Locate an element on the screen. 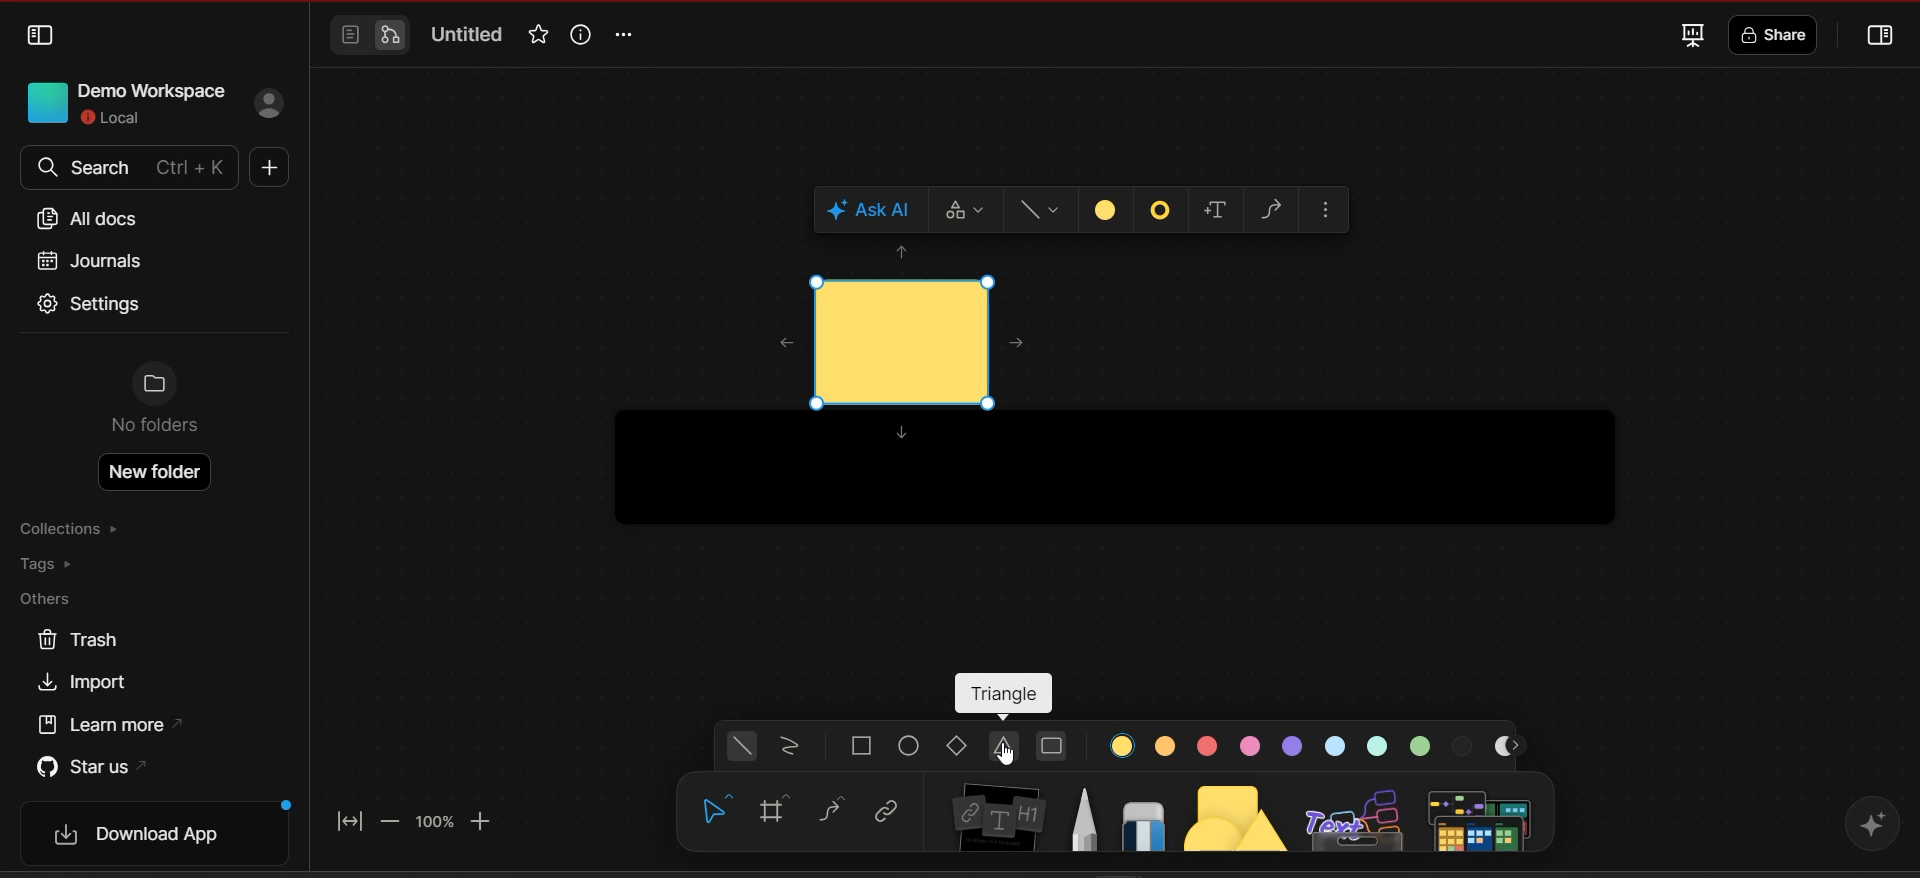 The width and height of the screenshot is (1920, 878). color 7 is located at coordinates (1379, 745).